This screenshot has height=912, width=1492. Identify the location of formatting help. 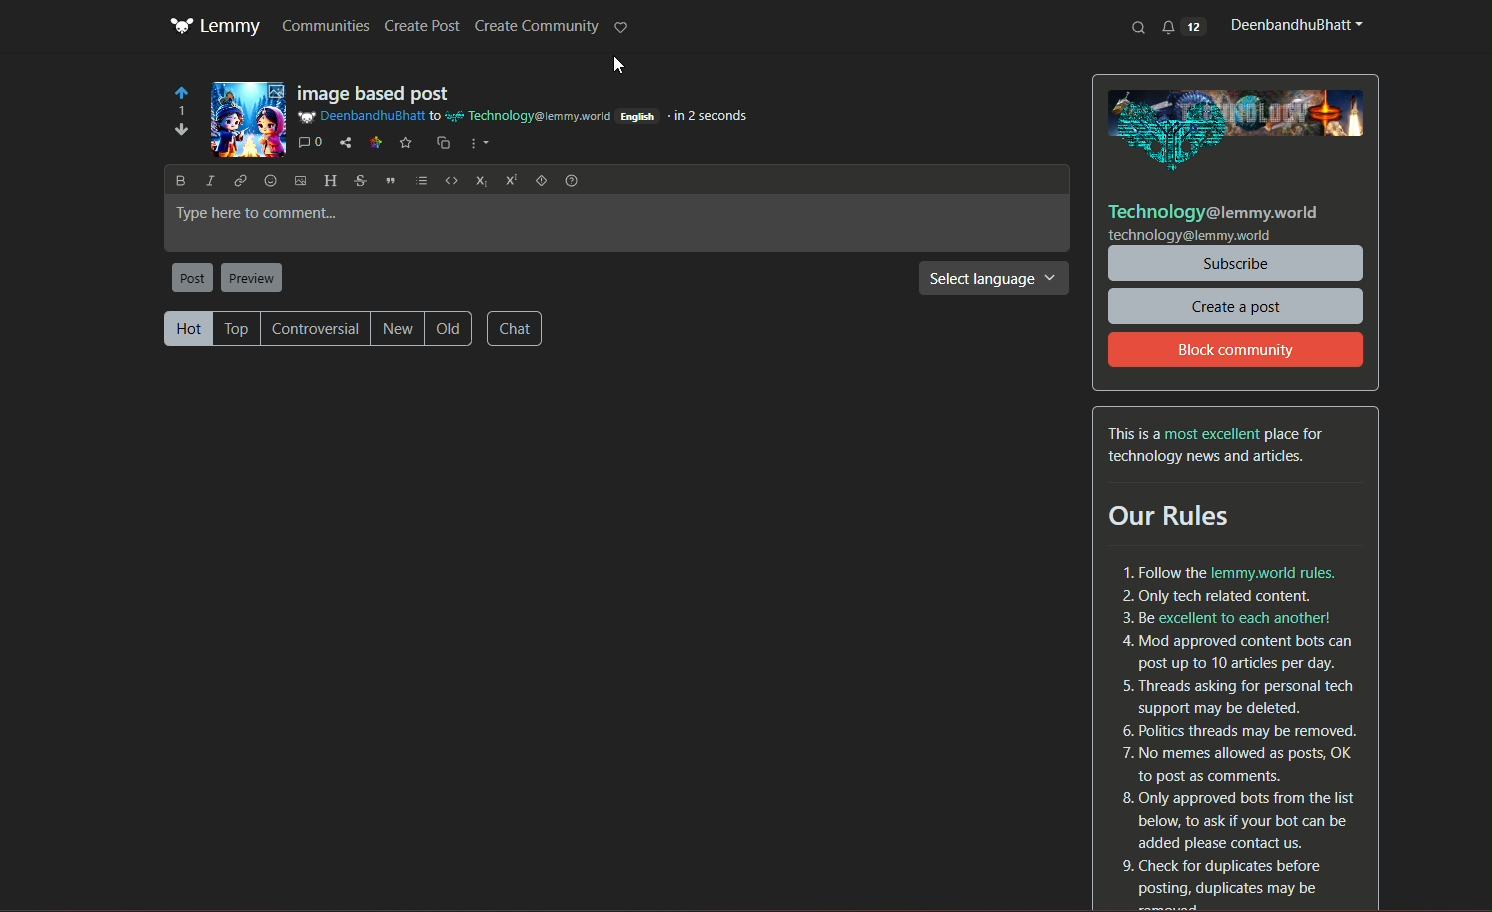
(570, 179).